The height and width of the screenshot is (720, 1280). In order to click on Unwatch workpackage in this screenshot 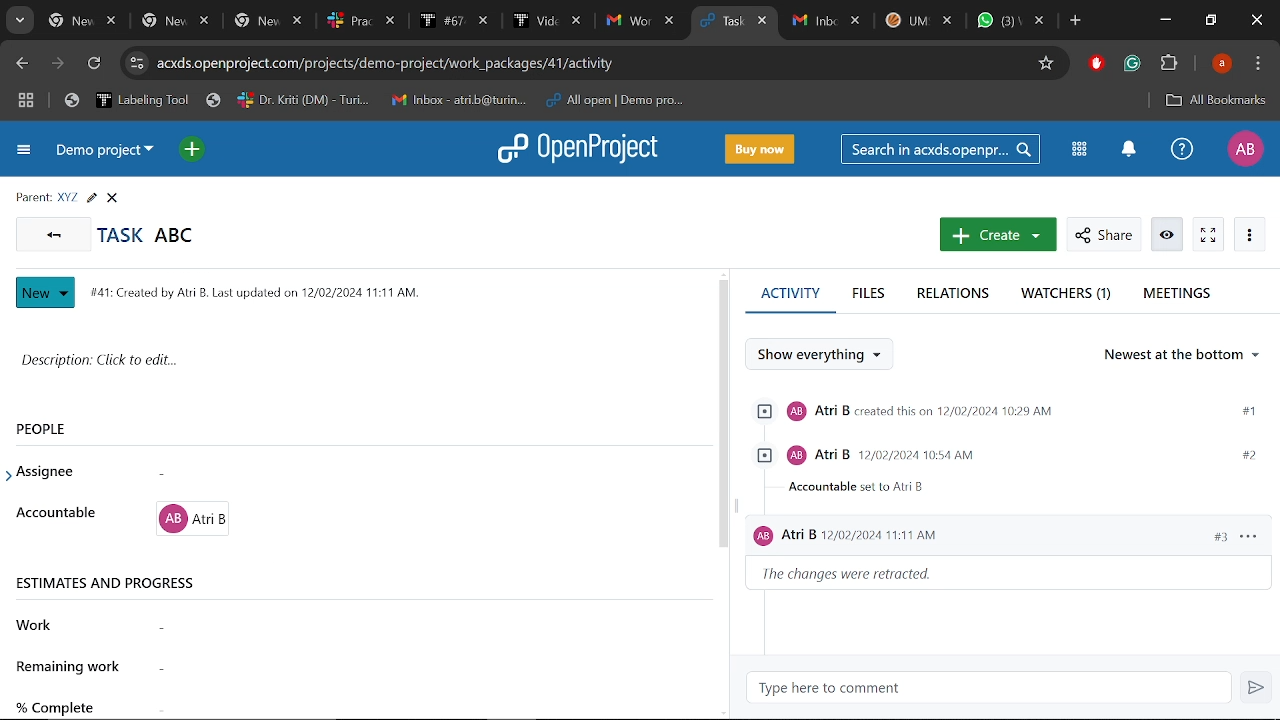, I will do `click(1165, 235)`.